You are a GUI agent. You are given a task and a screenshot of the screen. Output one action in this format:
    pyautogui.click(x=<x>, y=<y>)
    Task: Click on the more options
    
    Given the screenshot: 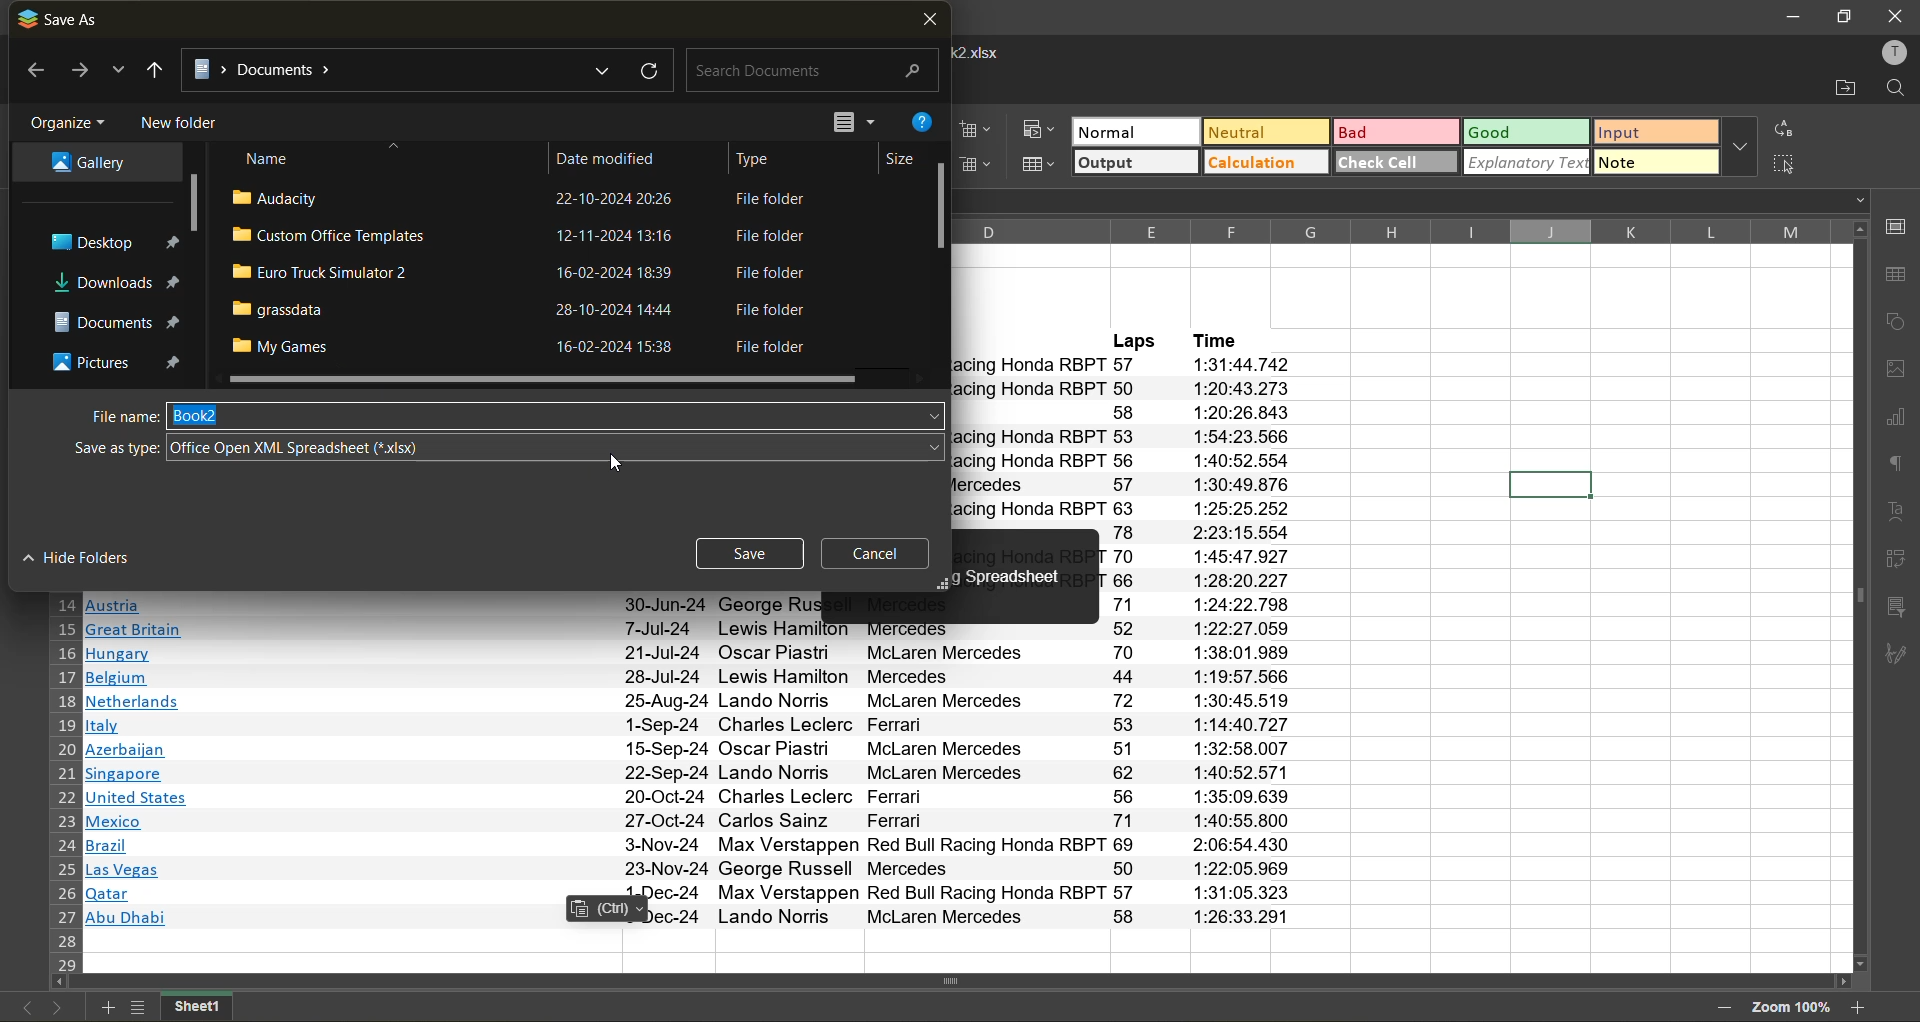 What is the action you would take?
    pyautogui.click(x=1740, y=146)
    